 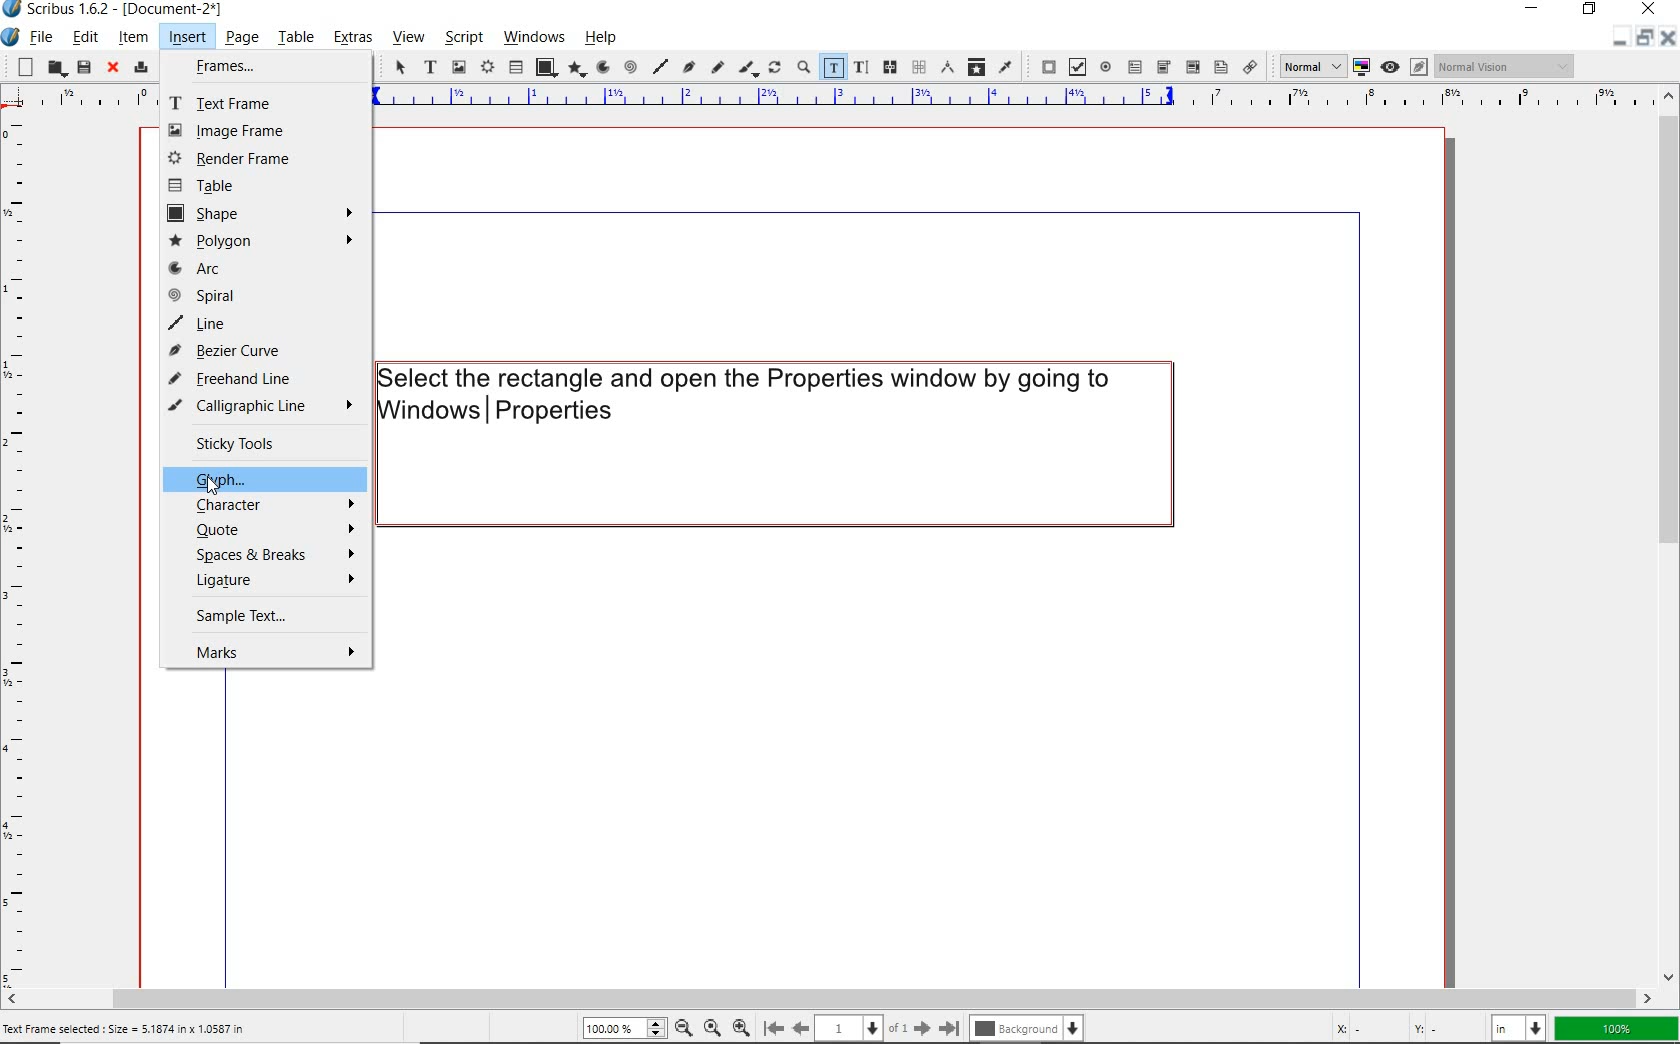 What do you see at coordinates (256, 614) in the screenshot?
I see `sample text` at bounding box center [256, 614].